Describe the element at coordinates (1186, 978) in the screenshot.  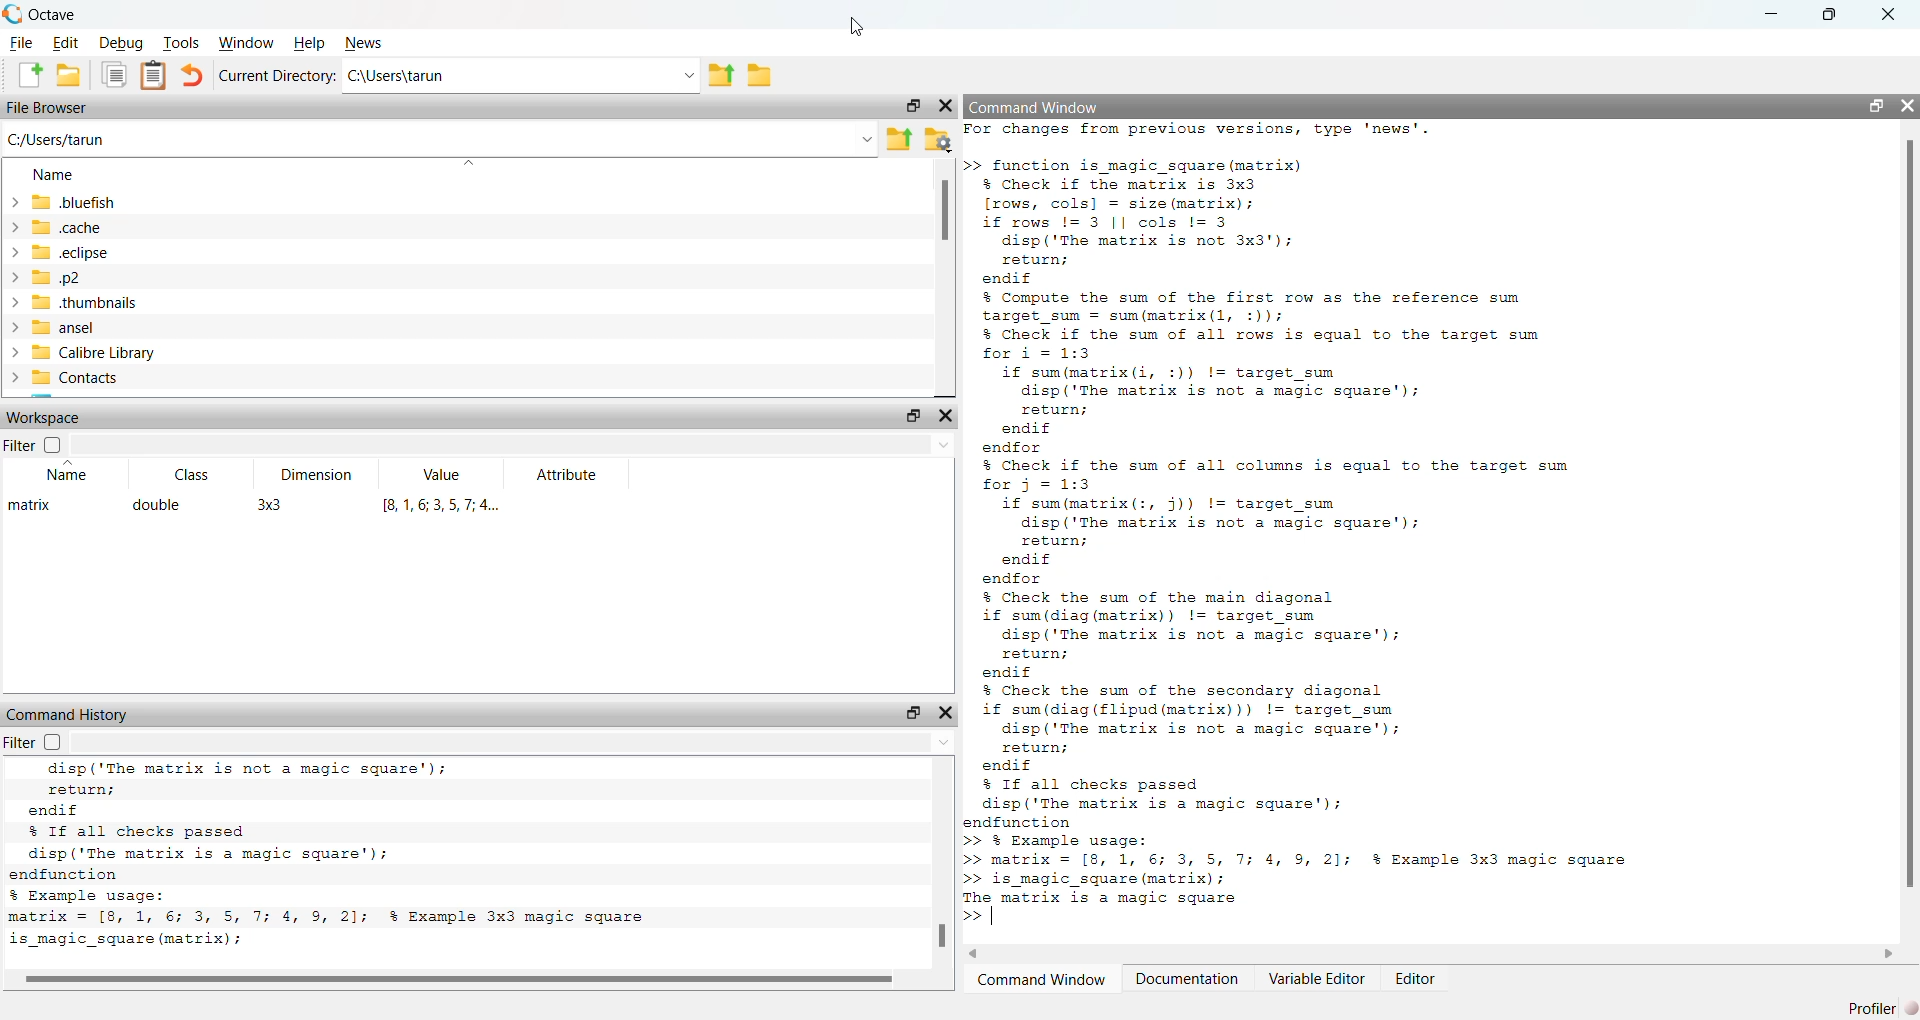
I see `Documentation` at that location.